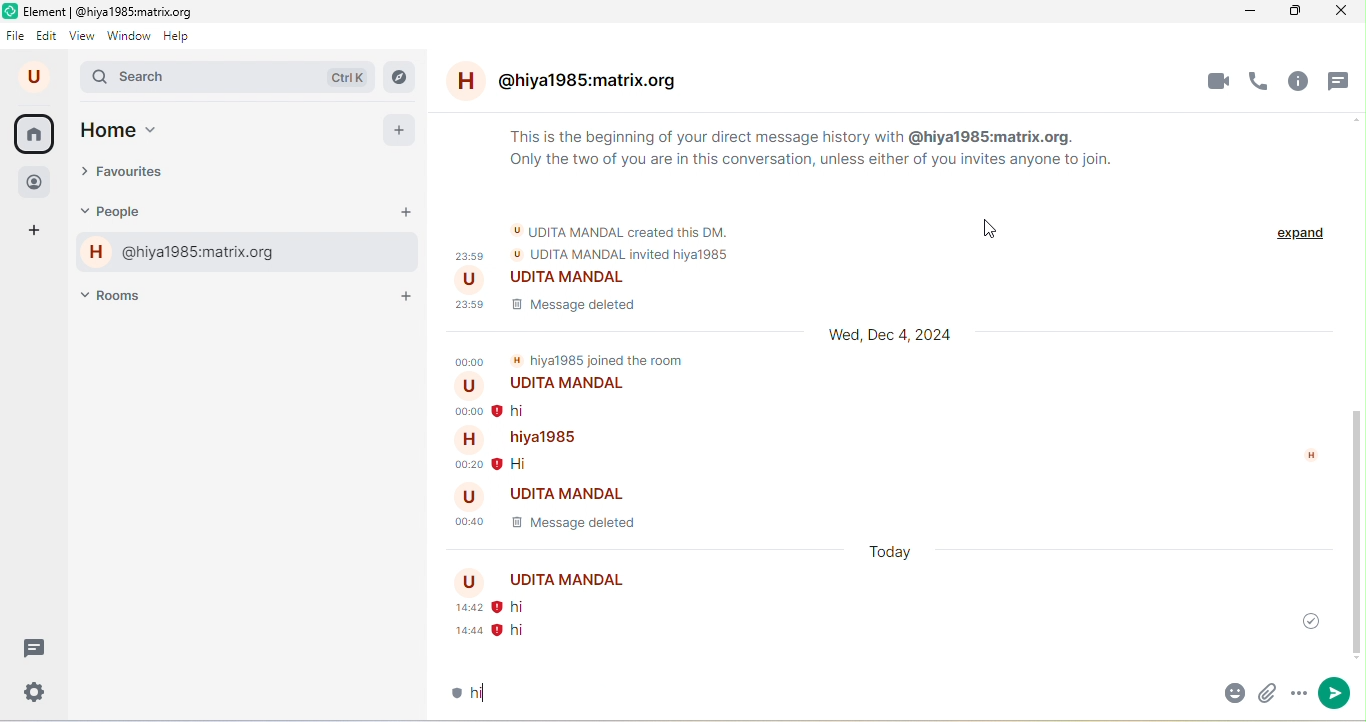  I want to click on udita mandal invited hiya1985, so click(618, 252).